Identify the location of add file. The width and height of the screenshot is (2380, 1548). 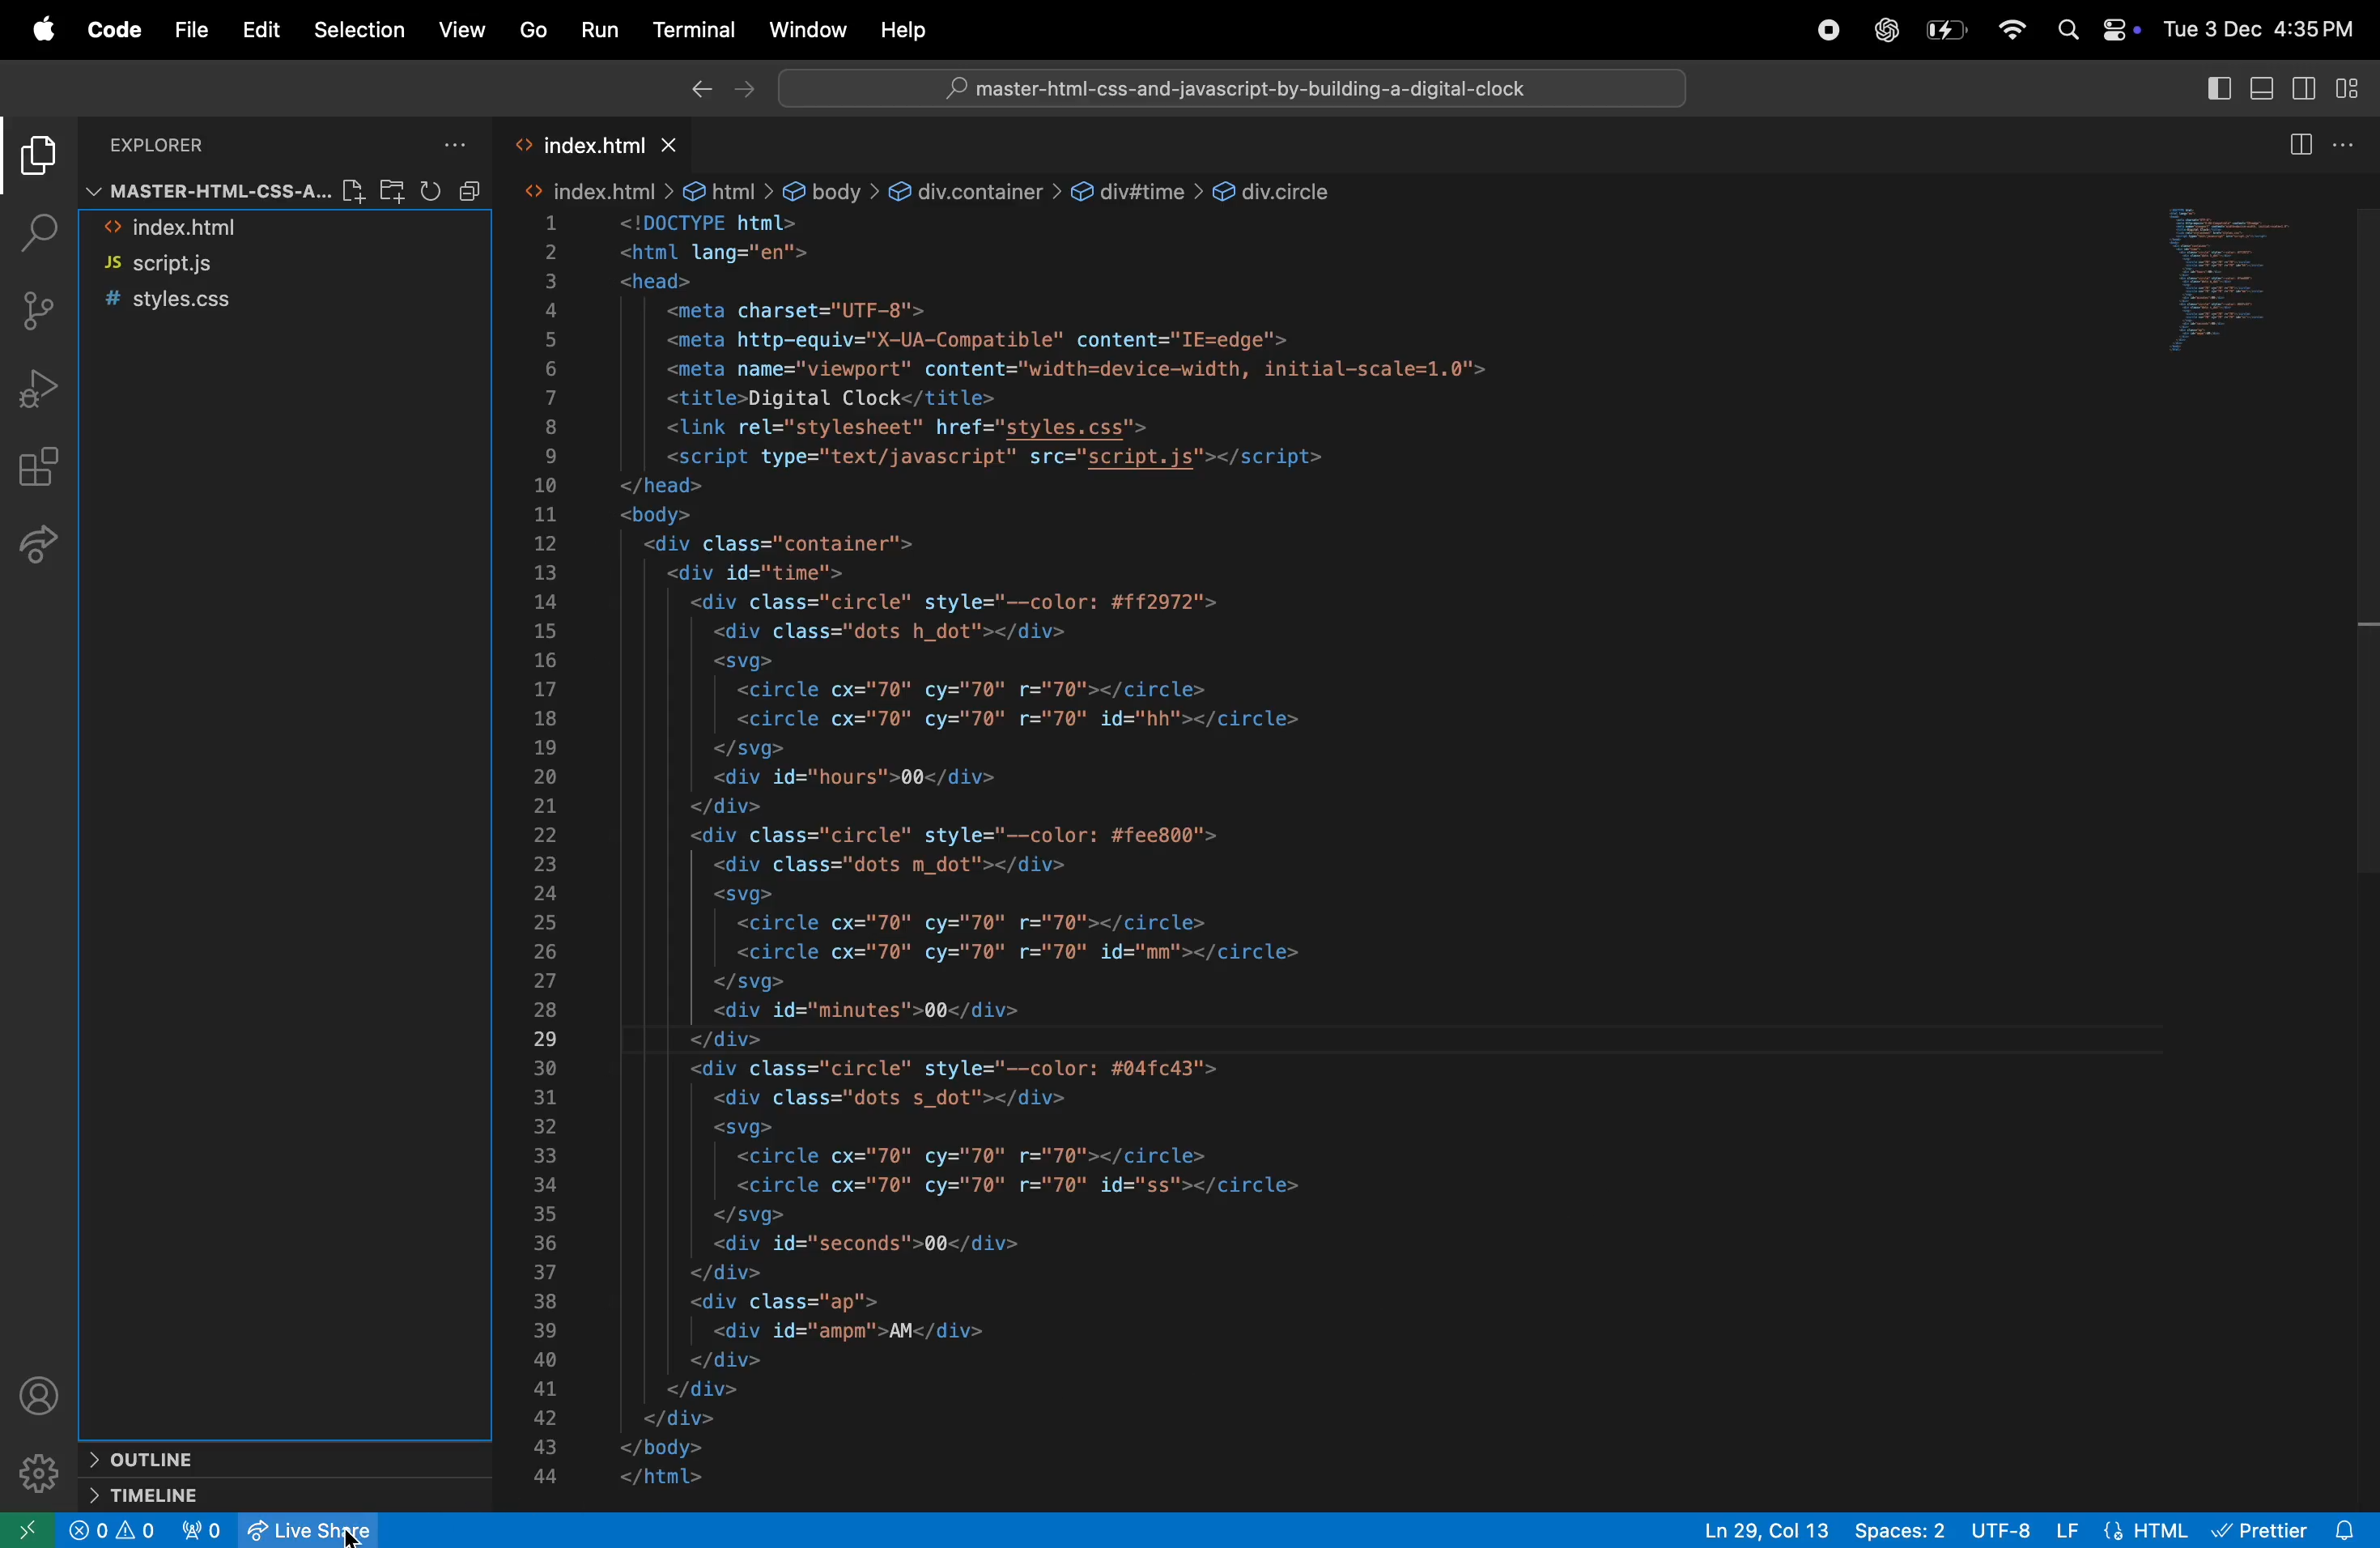
(347, 191).